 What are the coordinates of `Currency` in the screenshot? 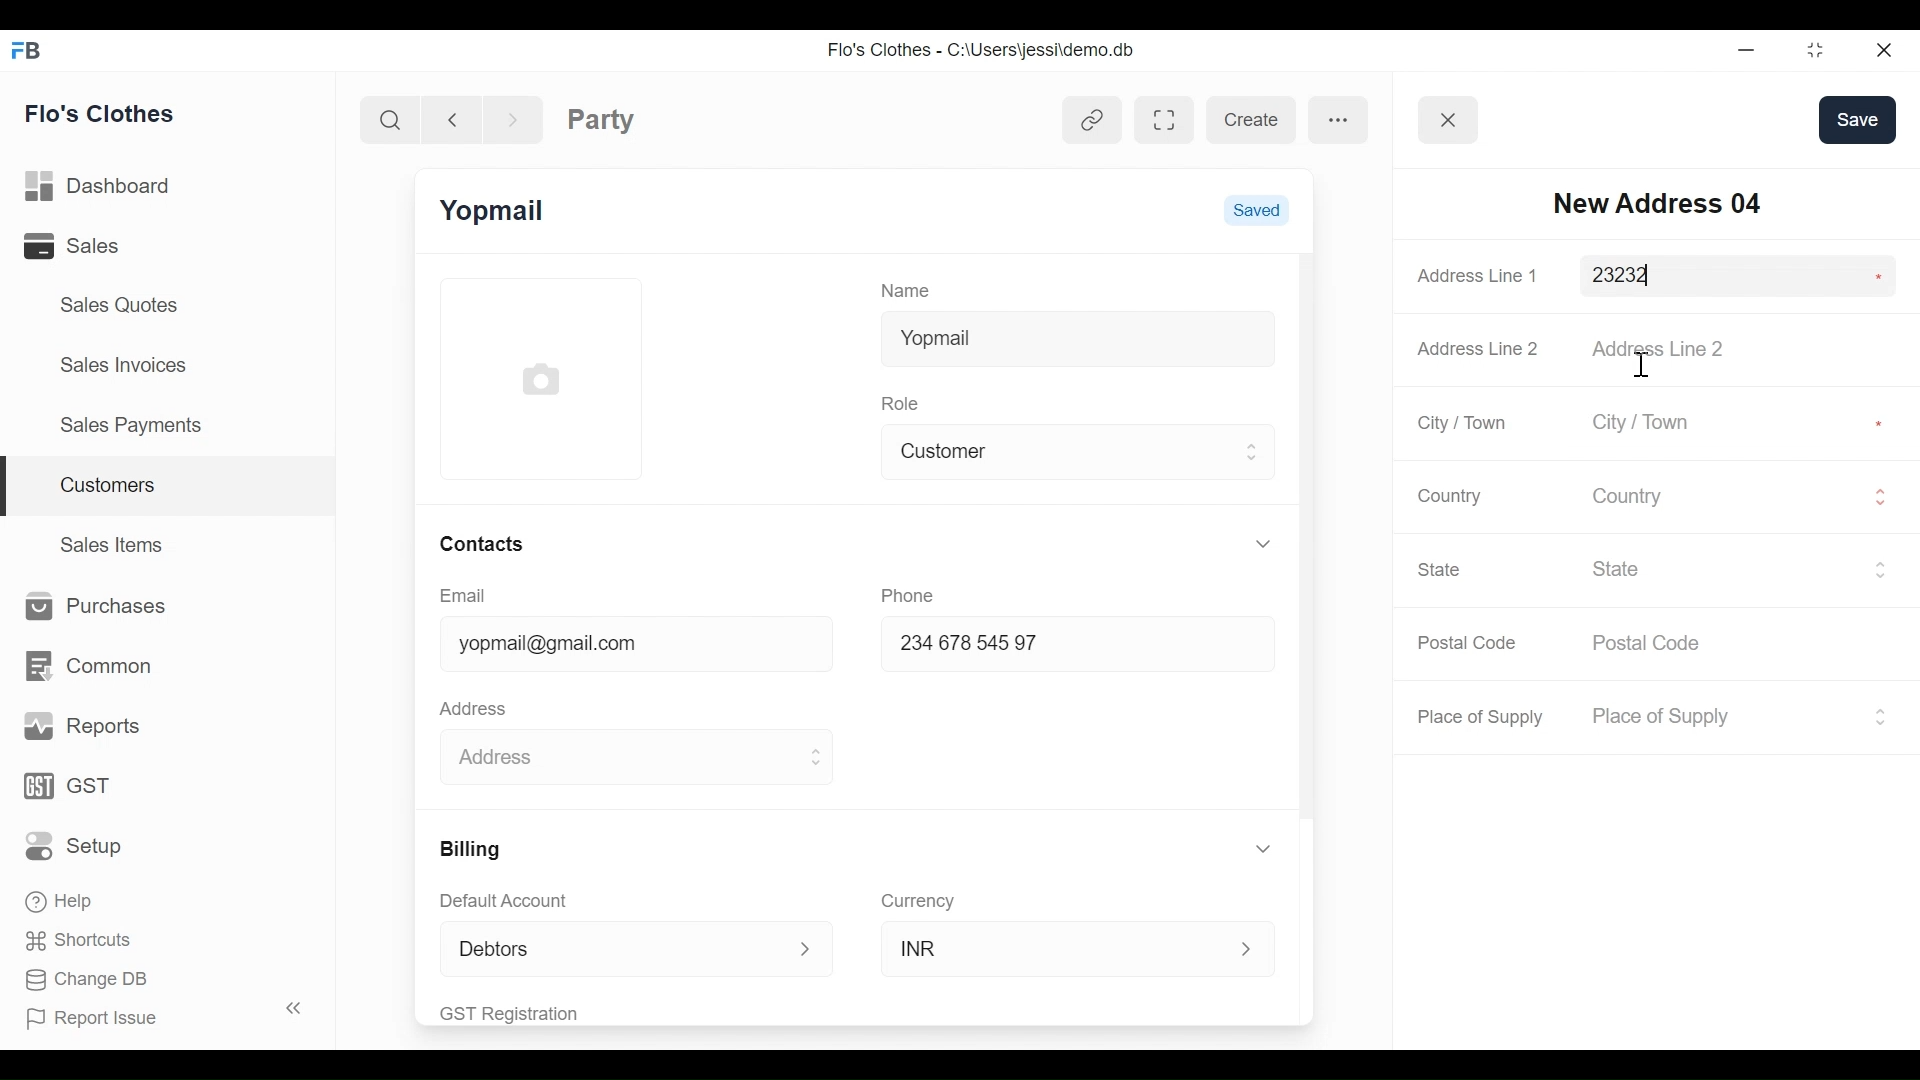 It's located at (919, 900).